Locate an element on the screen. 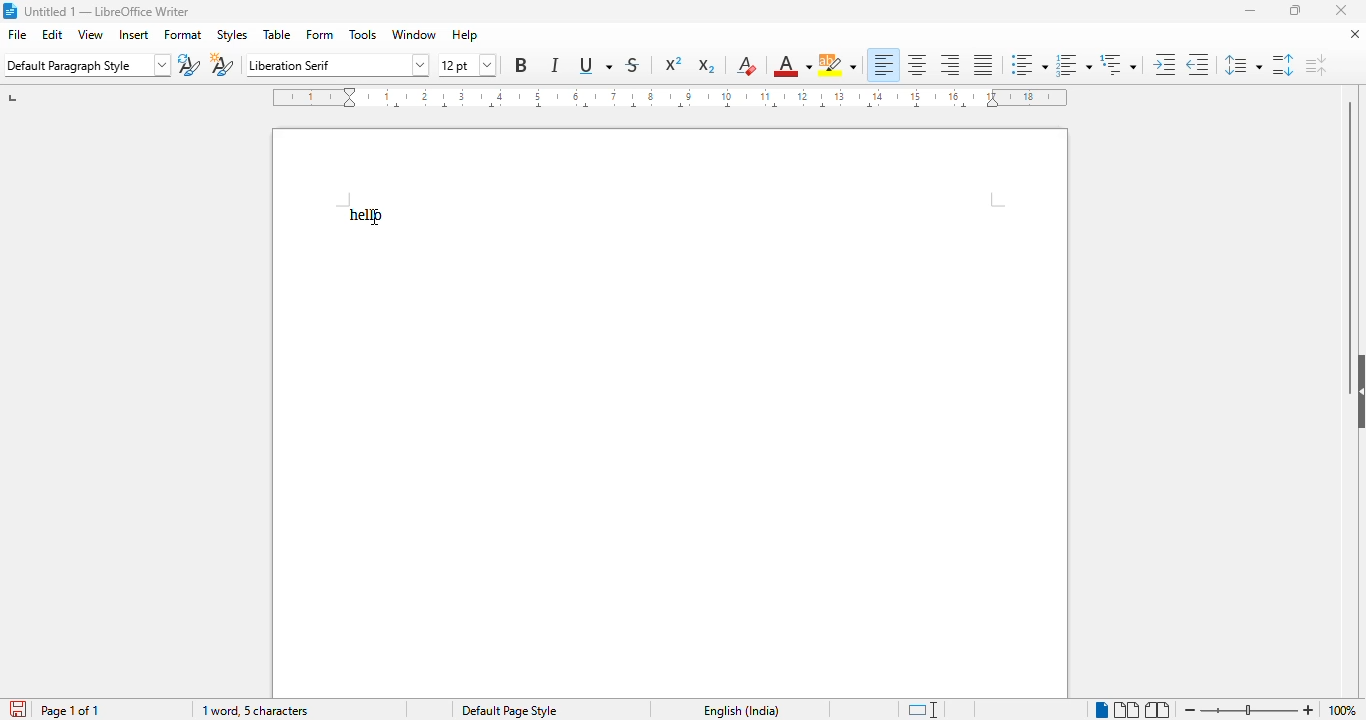  superscript is located at coordinates (674, 64).